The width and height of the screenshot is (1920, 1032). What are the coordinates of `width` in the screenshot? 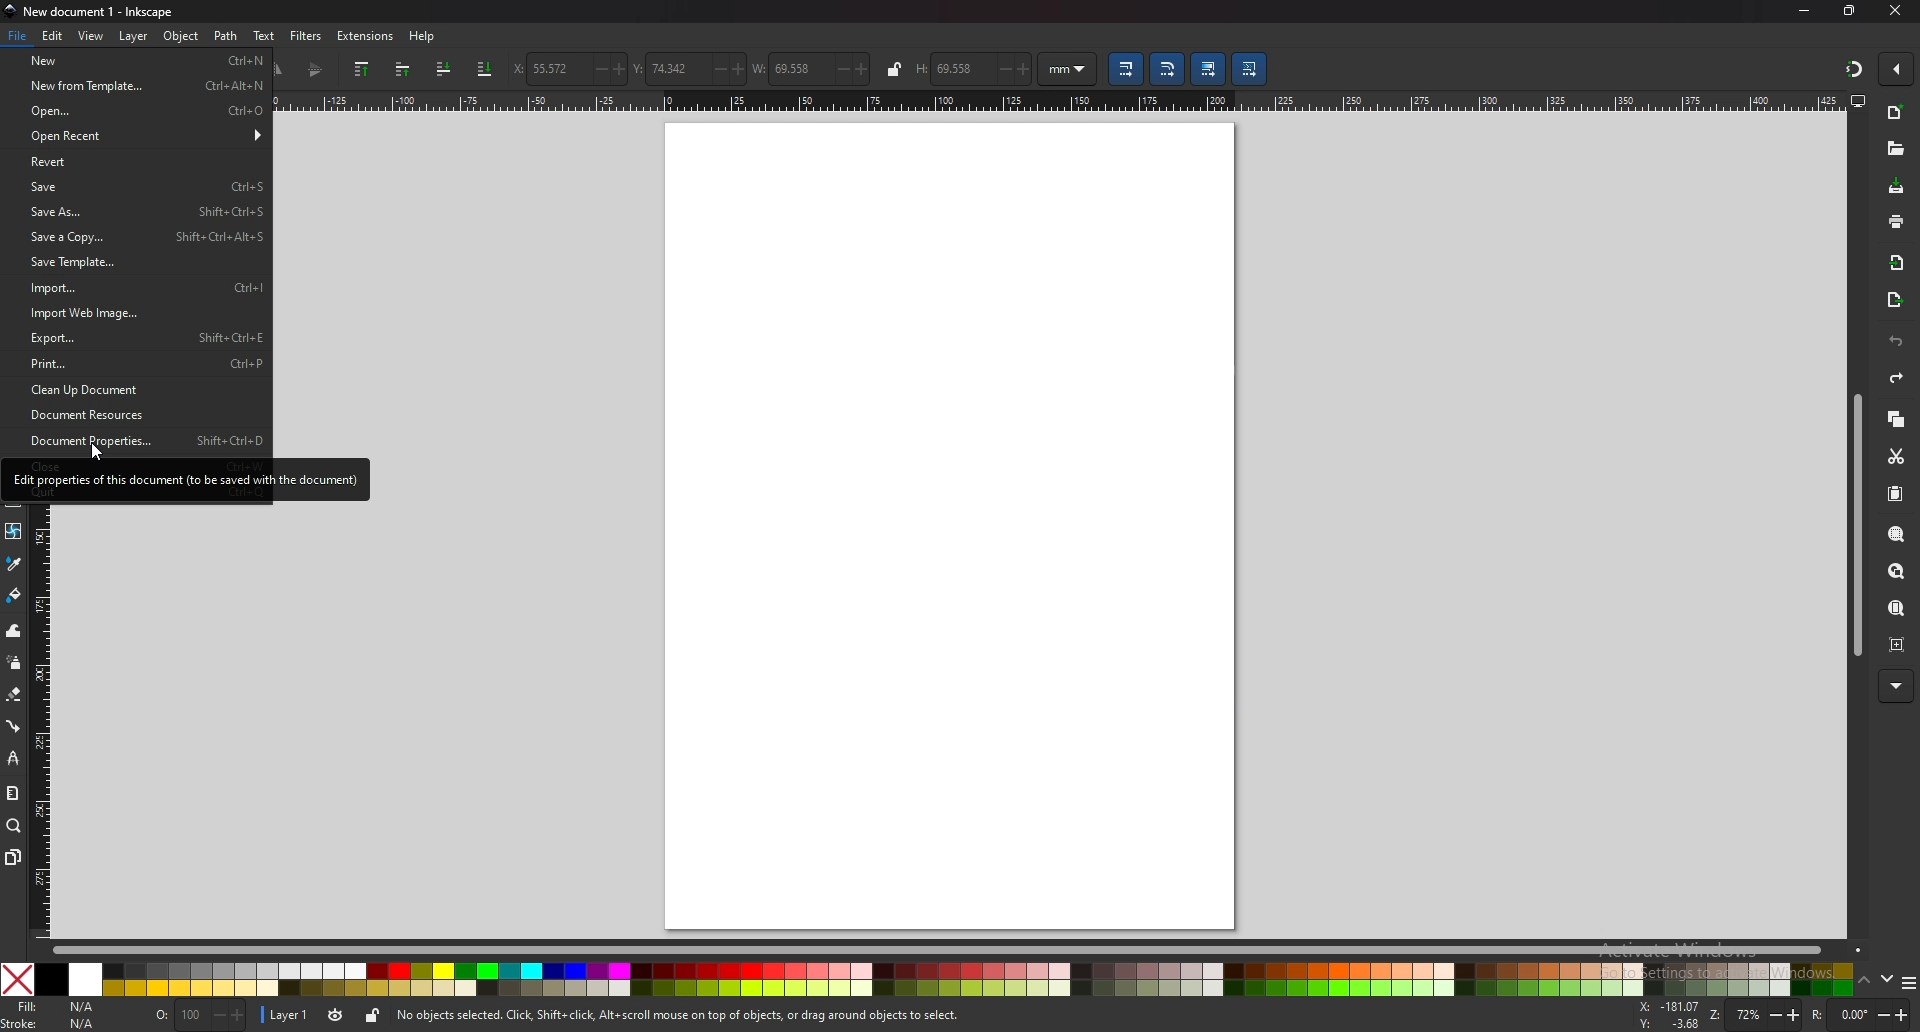 It's located at (785, 70).